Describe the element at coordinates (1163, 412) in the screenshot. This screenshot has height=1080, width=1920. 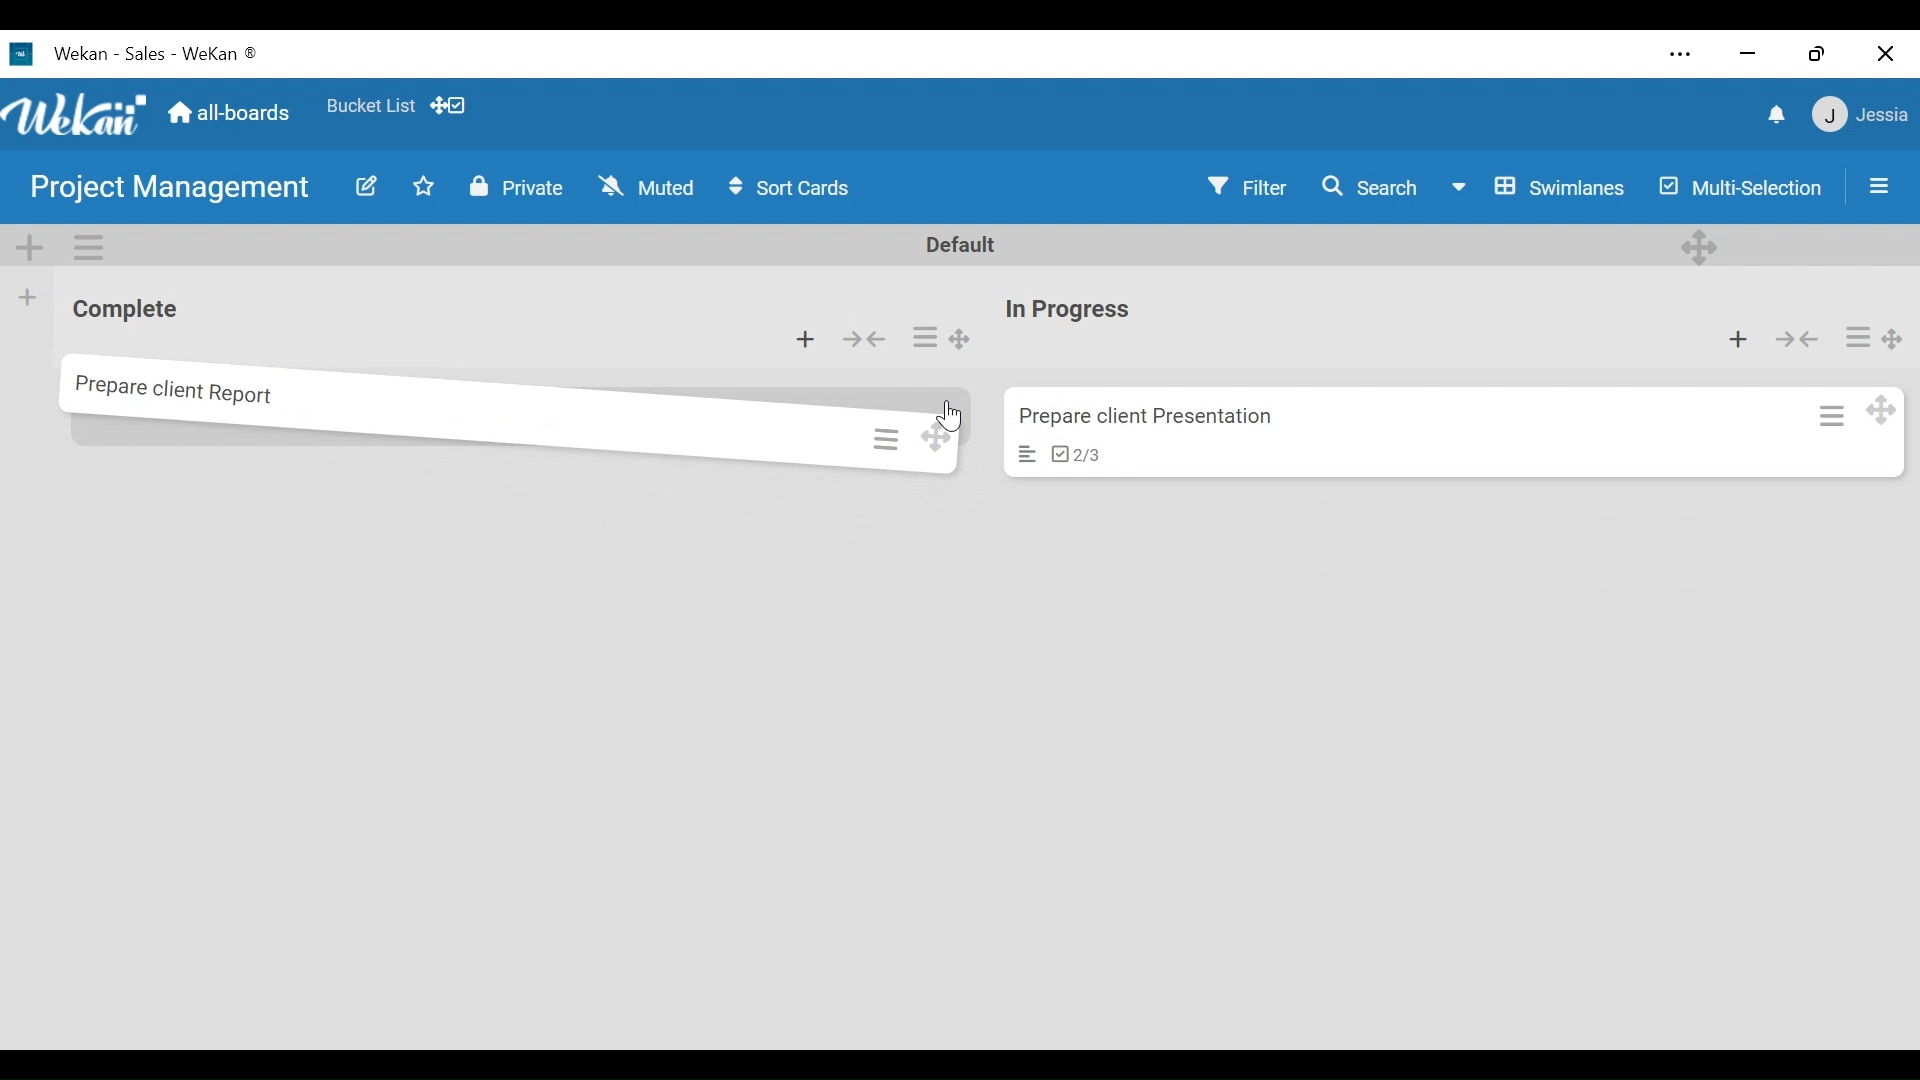
I see `prepare client presentations` at that location.